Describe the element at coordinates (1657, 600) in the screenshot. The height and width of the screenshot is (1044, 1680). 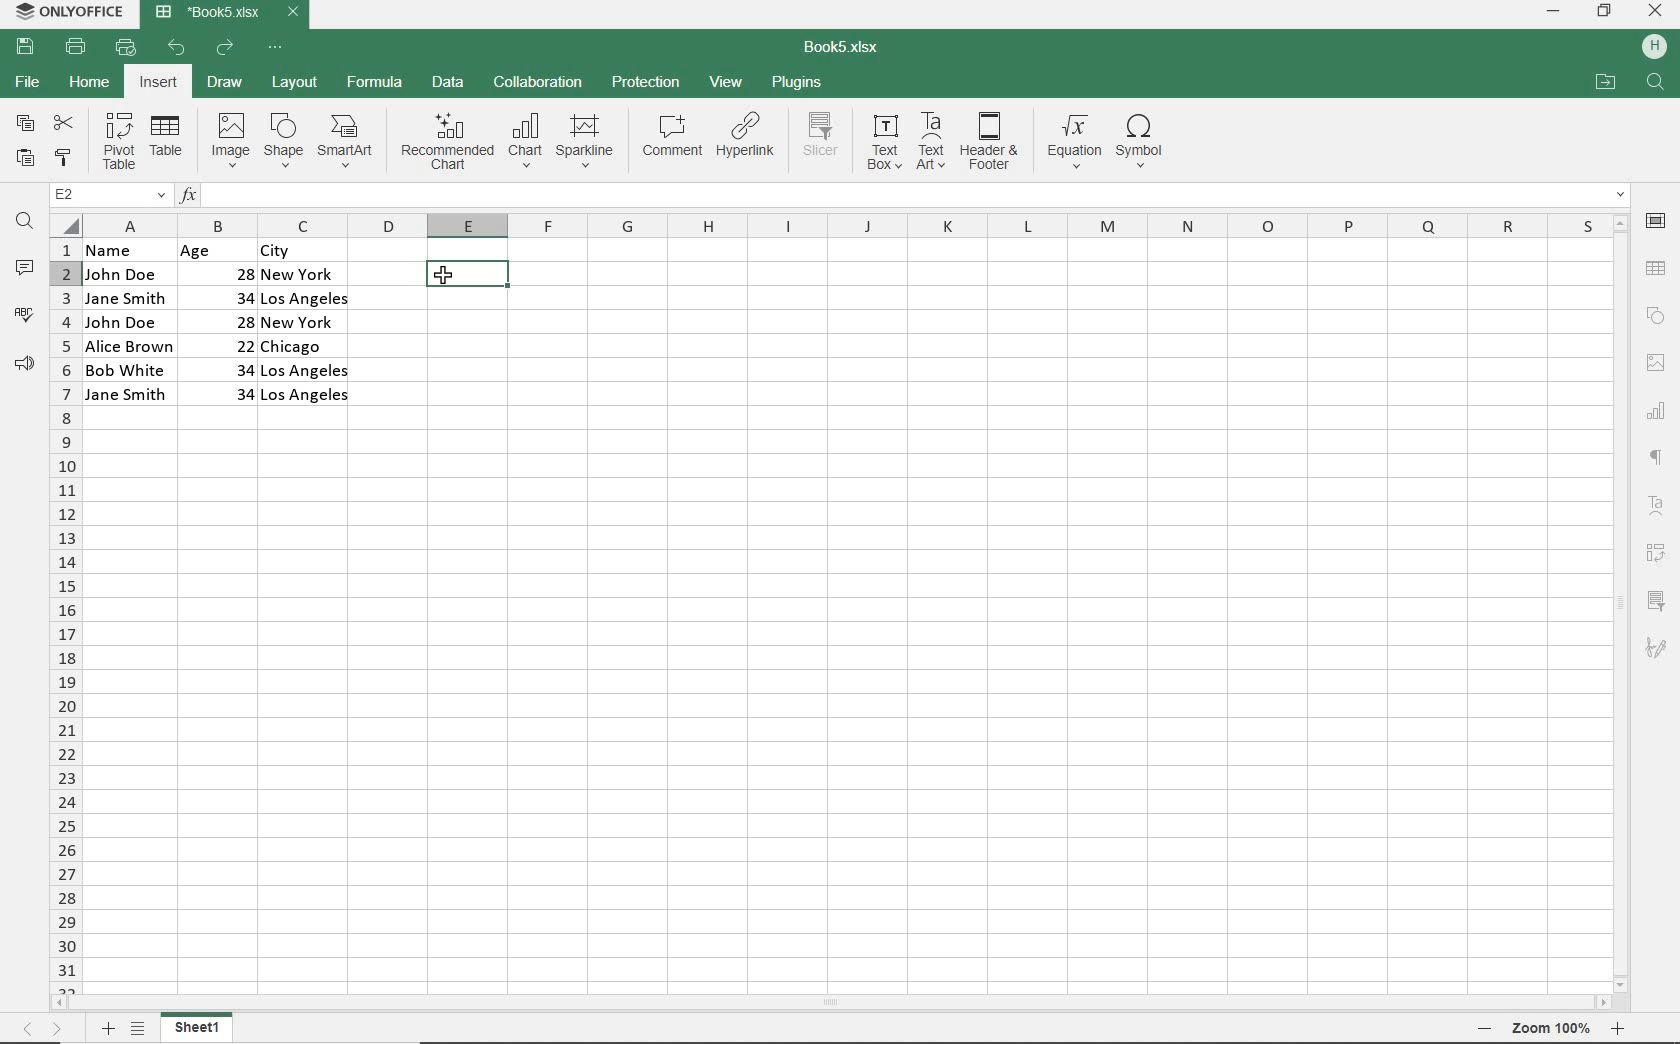
I see `SLICER` at that location.